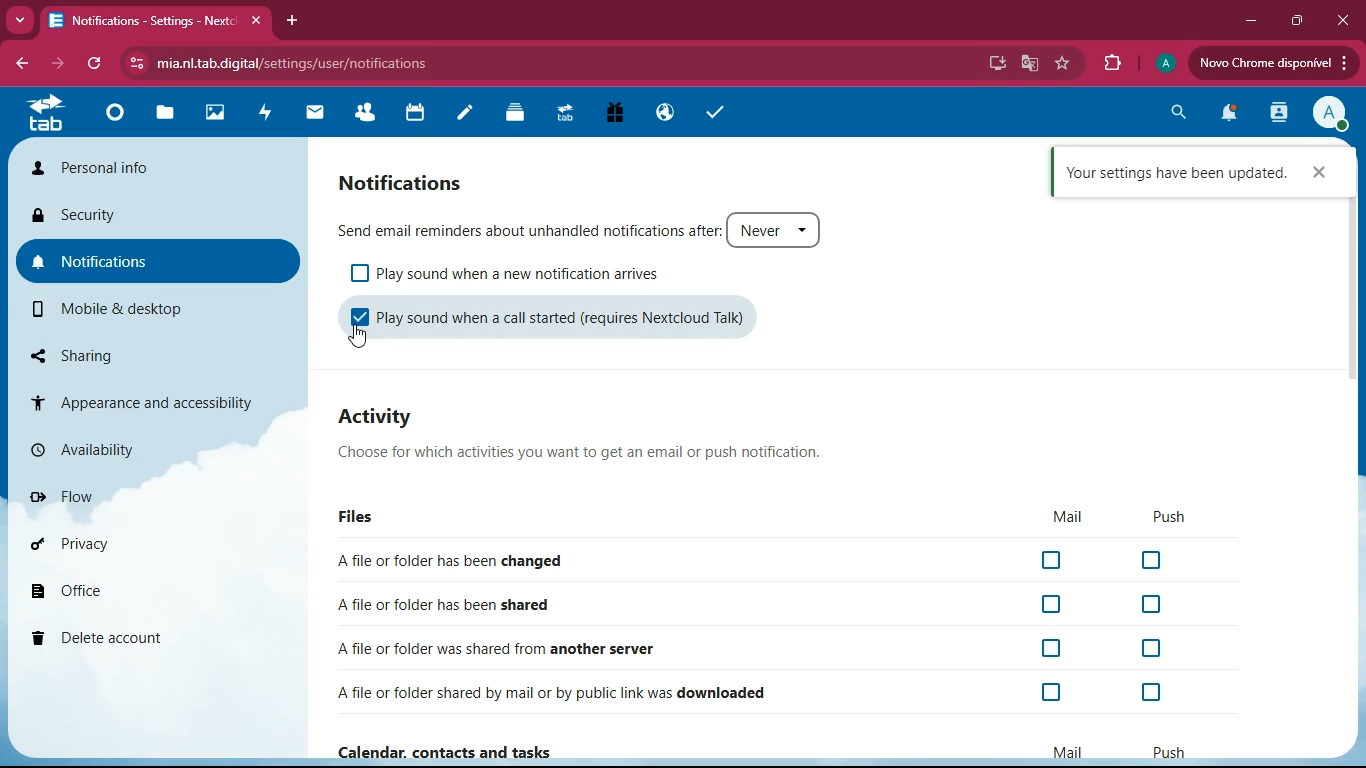  I want to click on security, so click(81, 216).